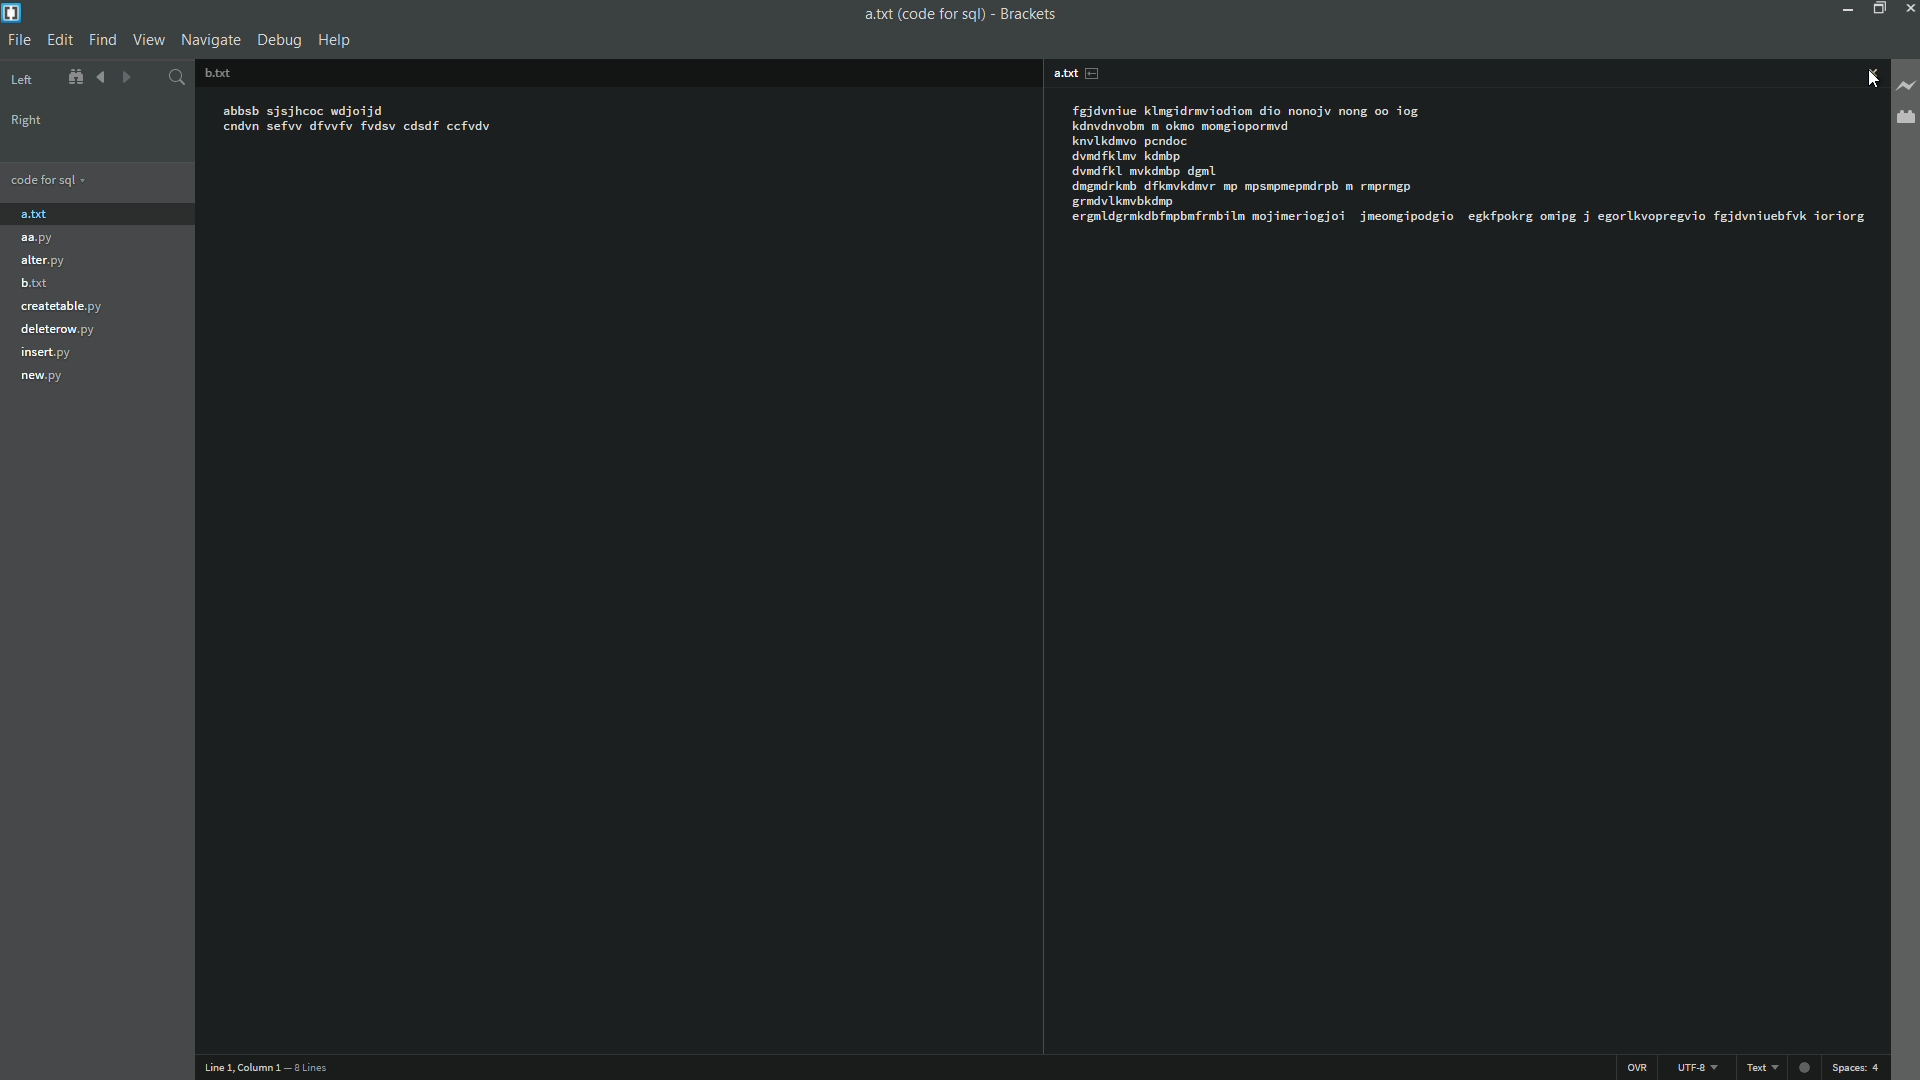  Describe the element at coordinates (47, 355) in the screenshot. I see `insert.py` at that location.